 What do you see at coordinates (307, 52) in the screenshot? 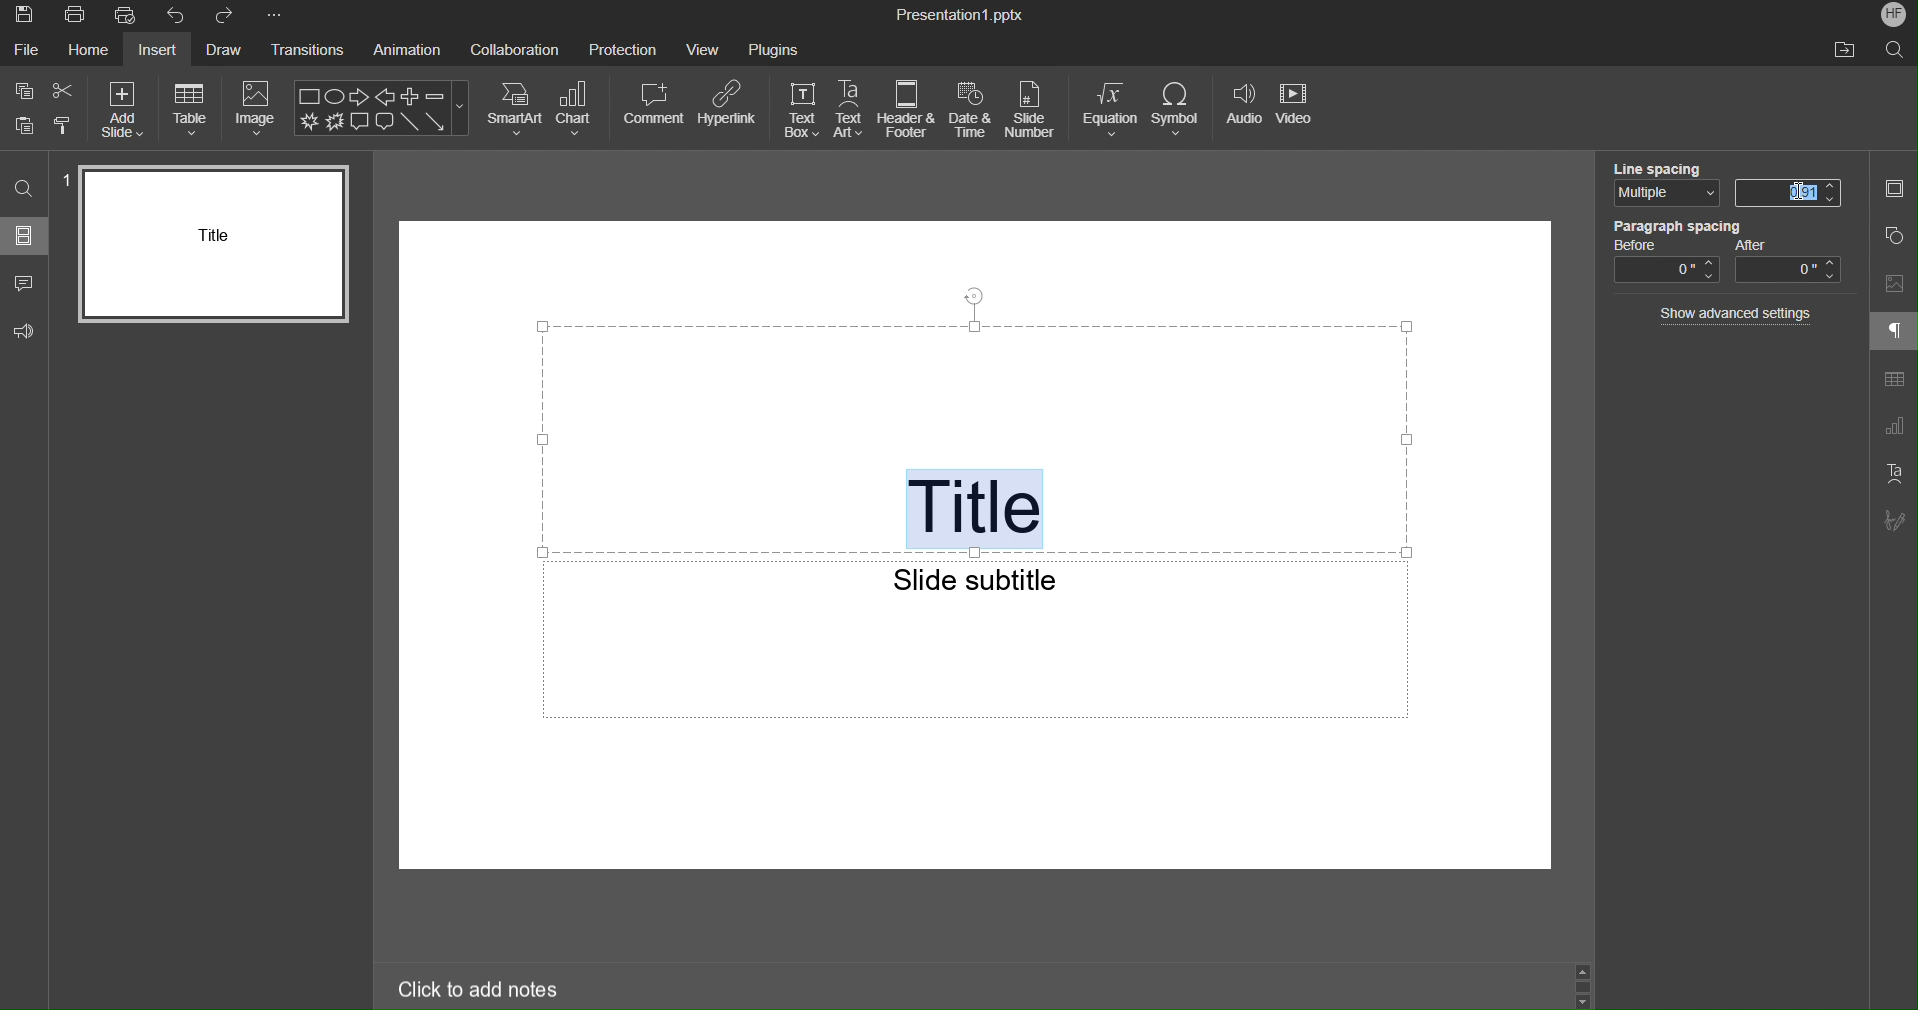
I see `Transitions` at bounding box center [307, 52].